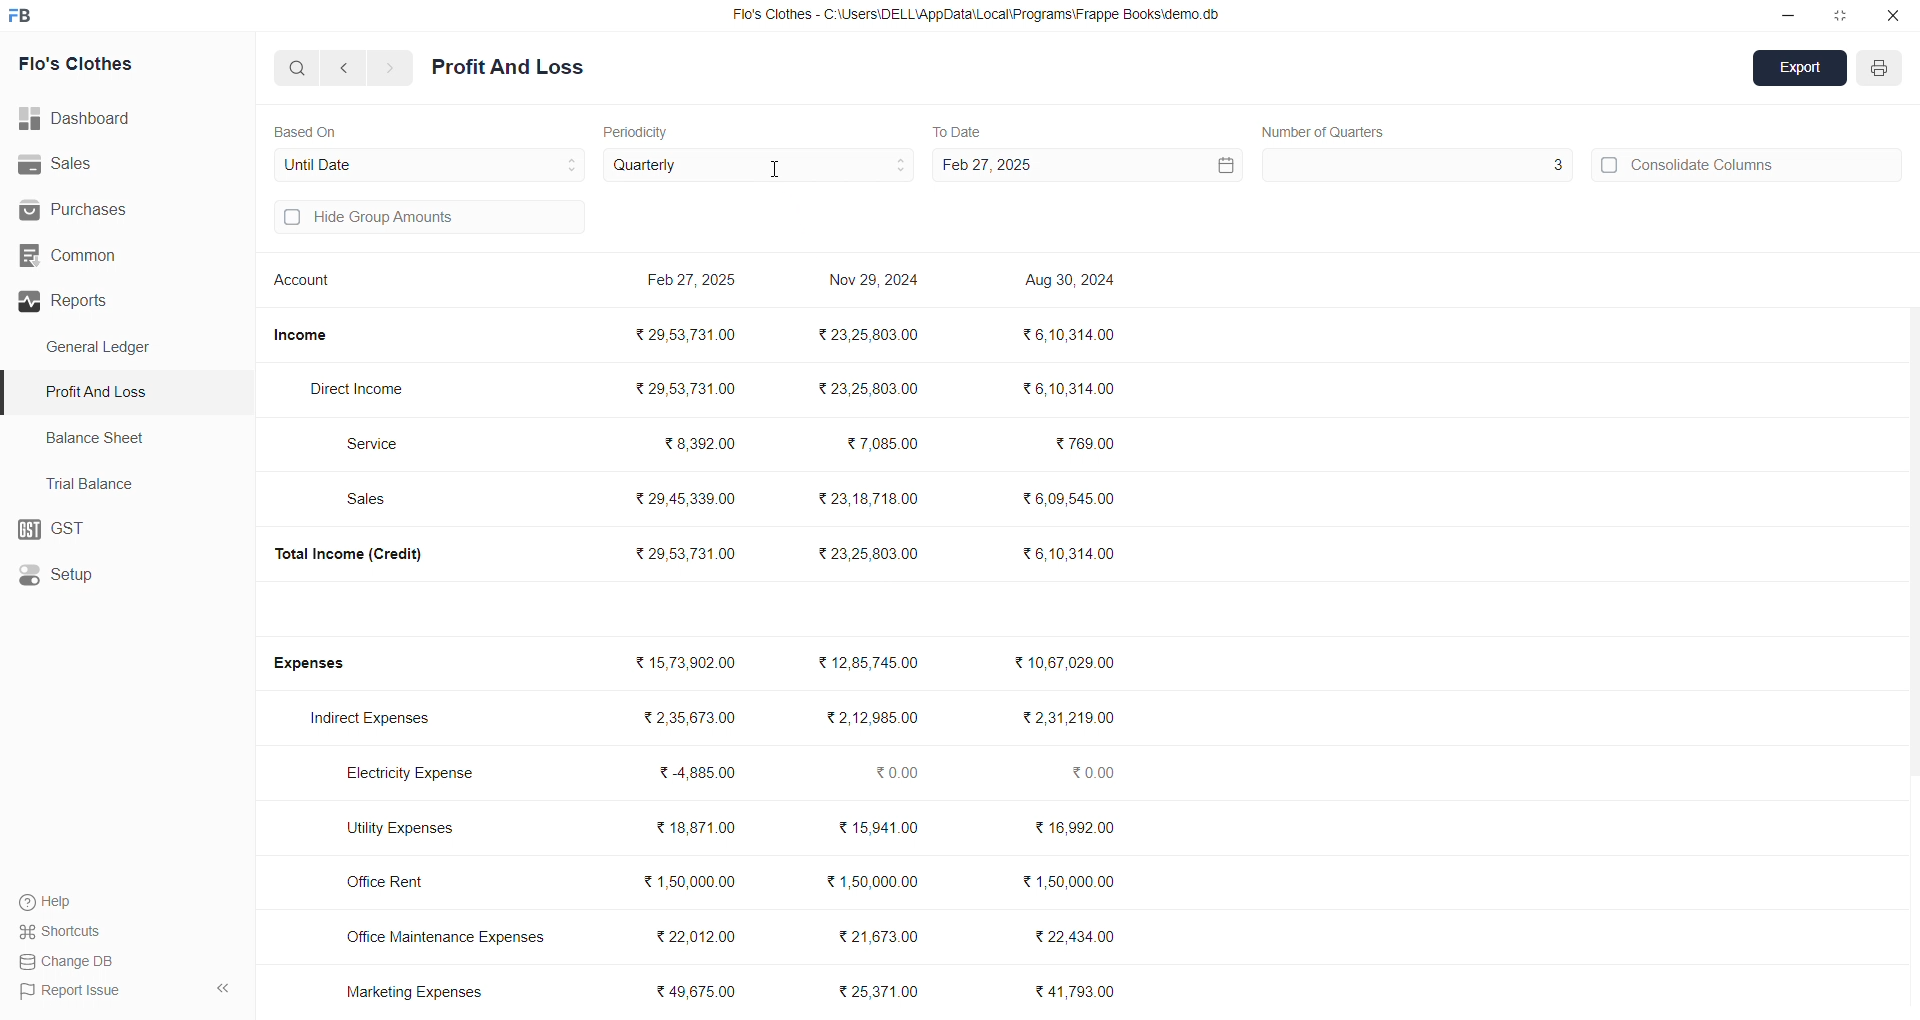  What do you see at coordinates (308, 335) in the screenshot?
I see `Income` at bounding box center [308, 335].